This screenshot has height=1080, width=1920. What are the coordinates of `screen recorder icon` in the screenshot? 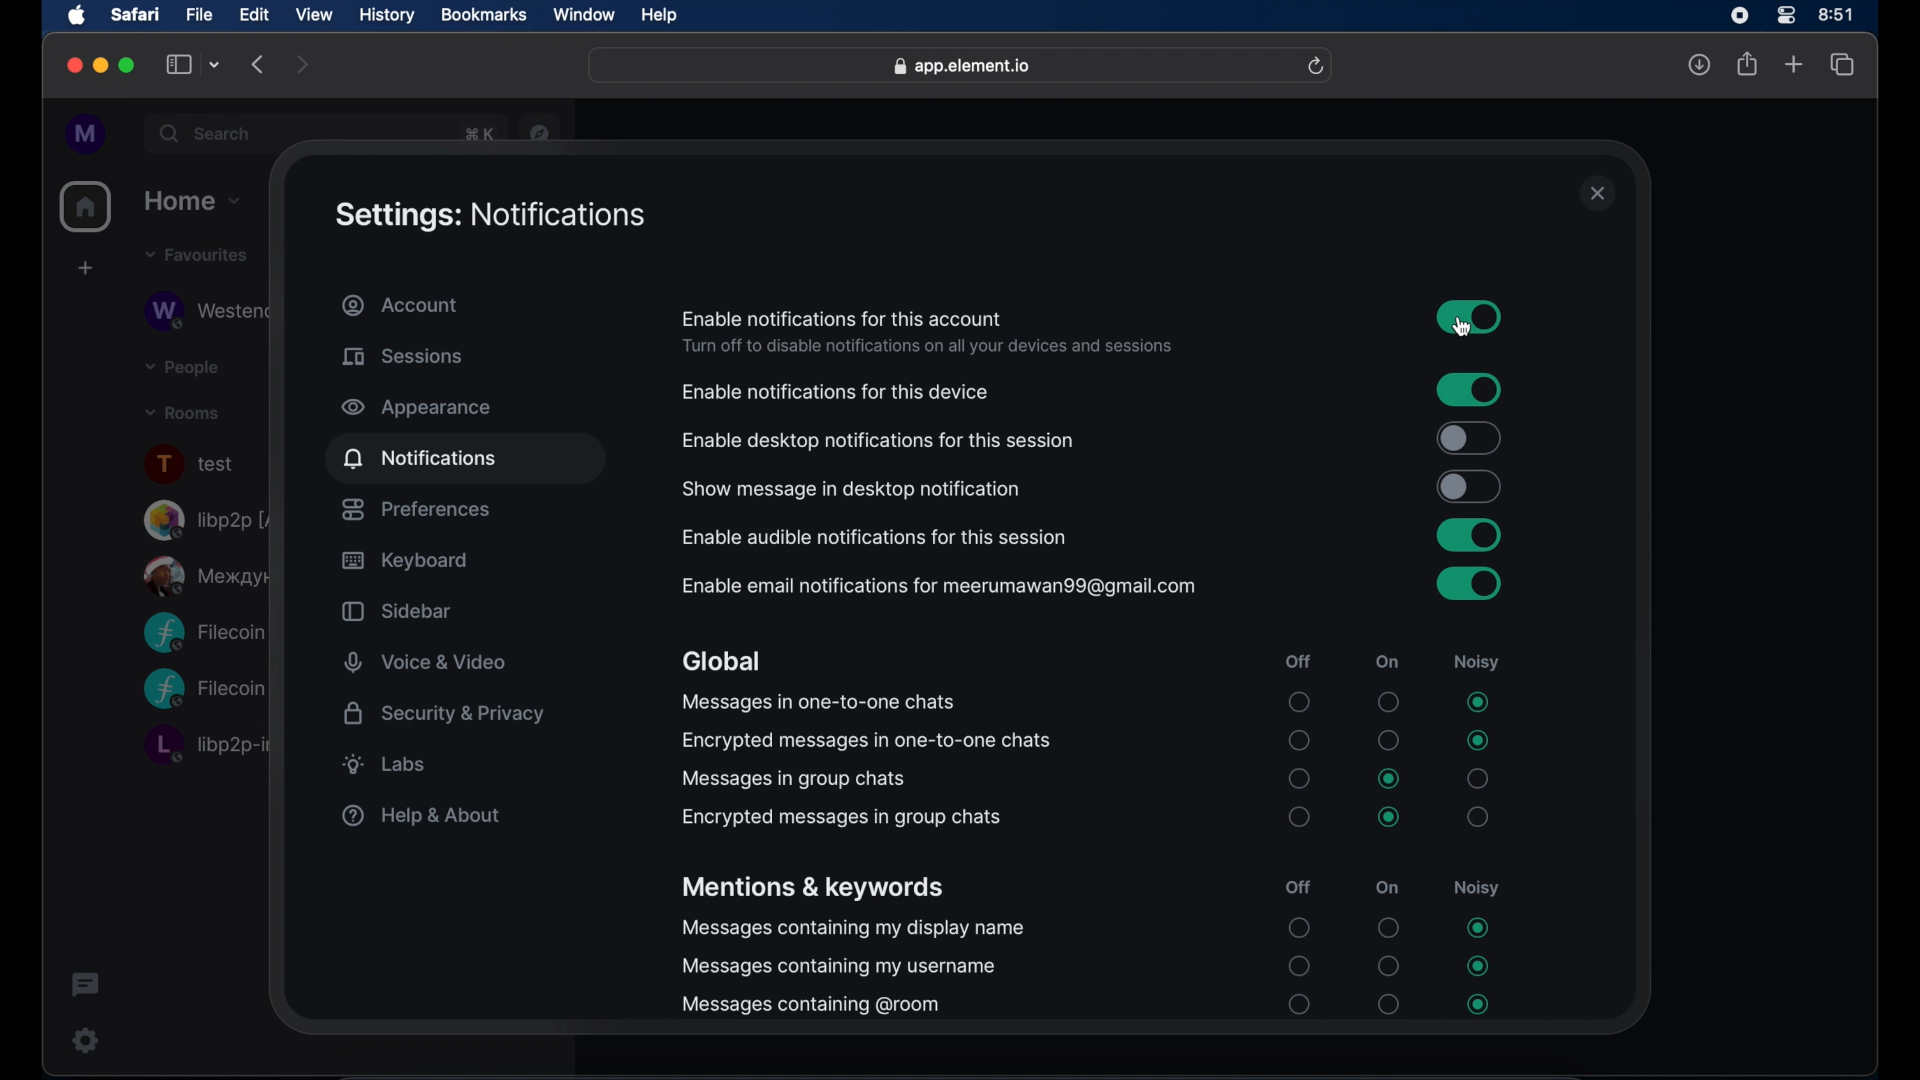 It's located at (1741, 16).